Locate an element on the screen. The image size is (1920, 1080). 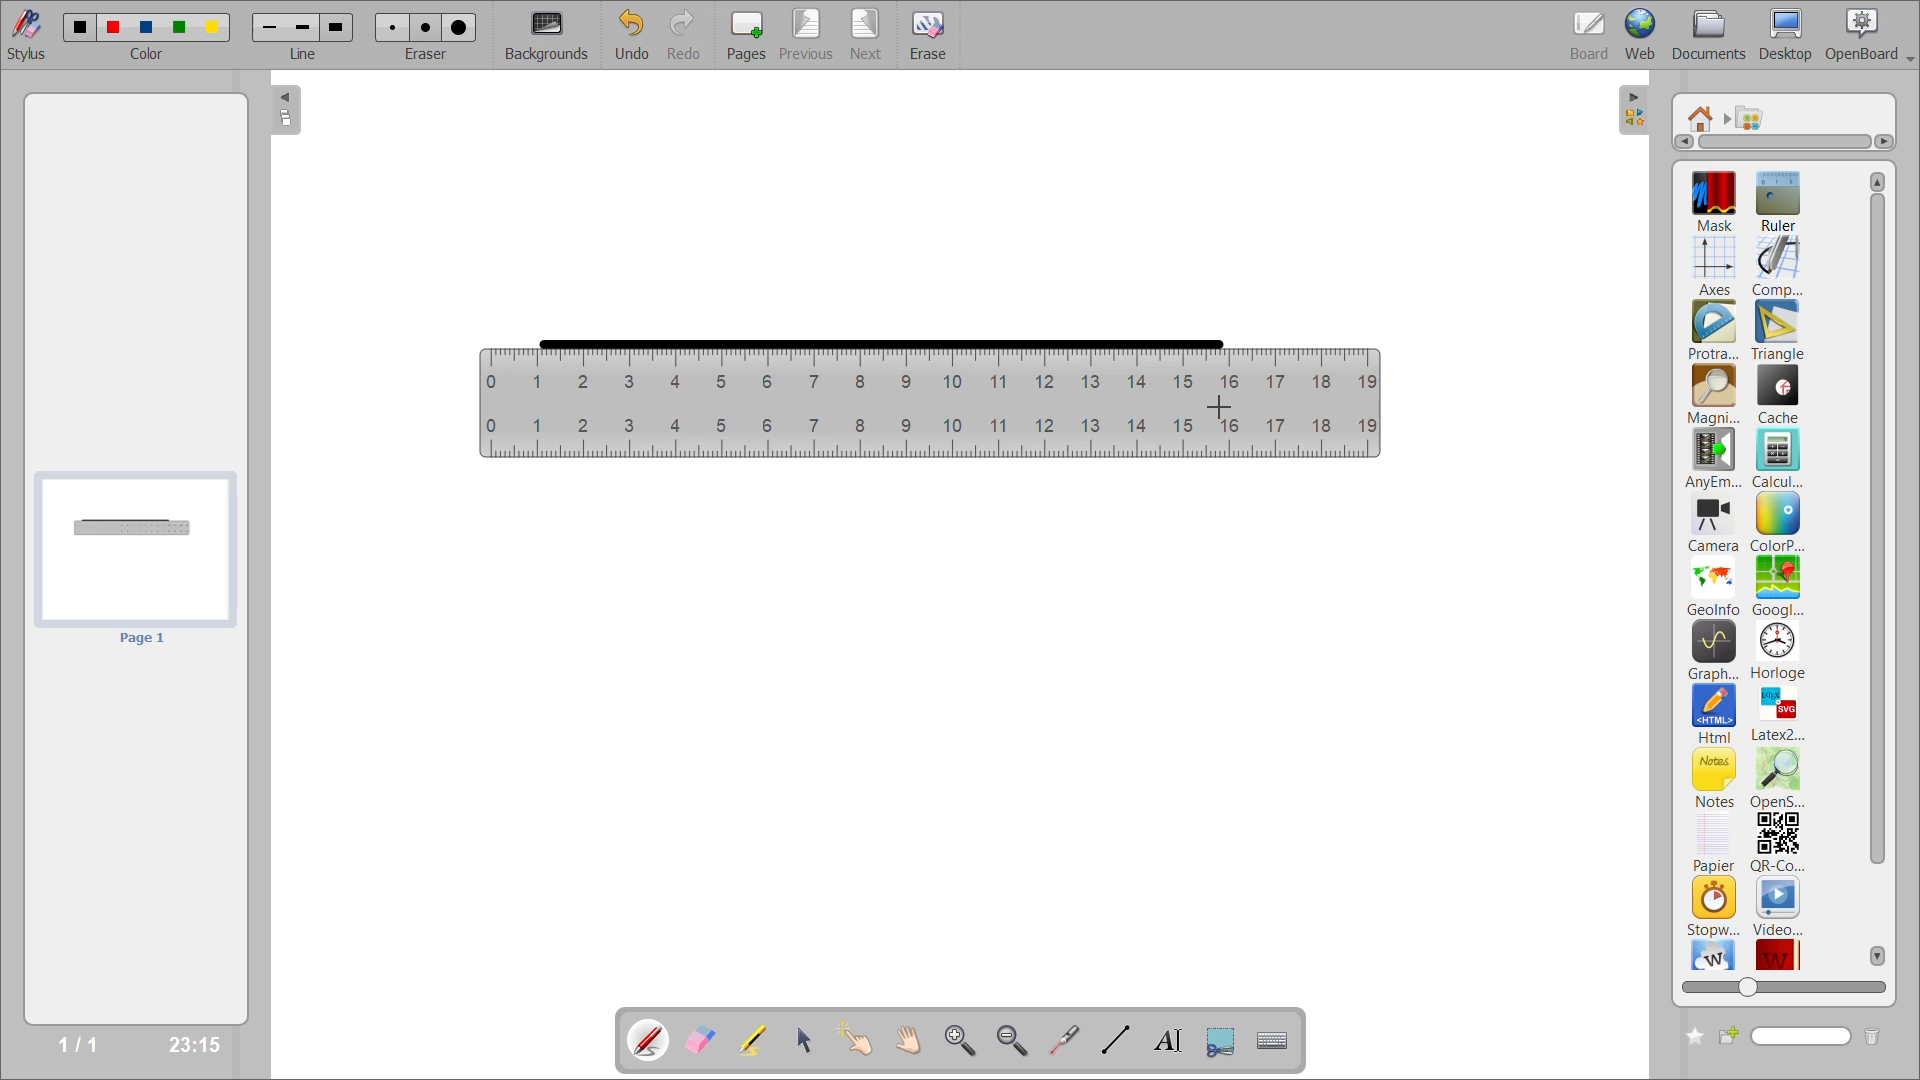
geoinfo is located at coordinates (1715, 586).